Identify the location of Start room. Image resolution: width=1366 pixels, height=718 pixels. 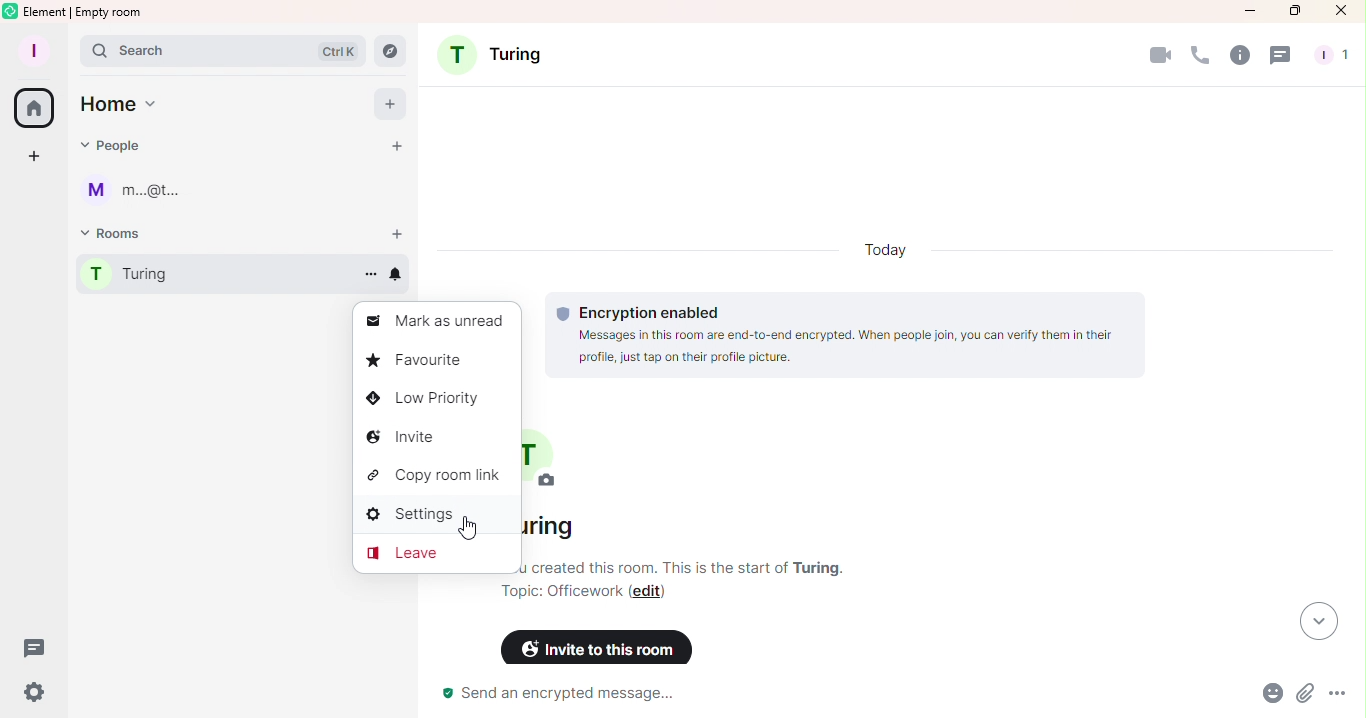
(399, 233).